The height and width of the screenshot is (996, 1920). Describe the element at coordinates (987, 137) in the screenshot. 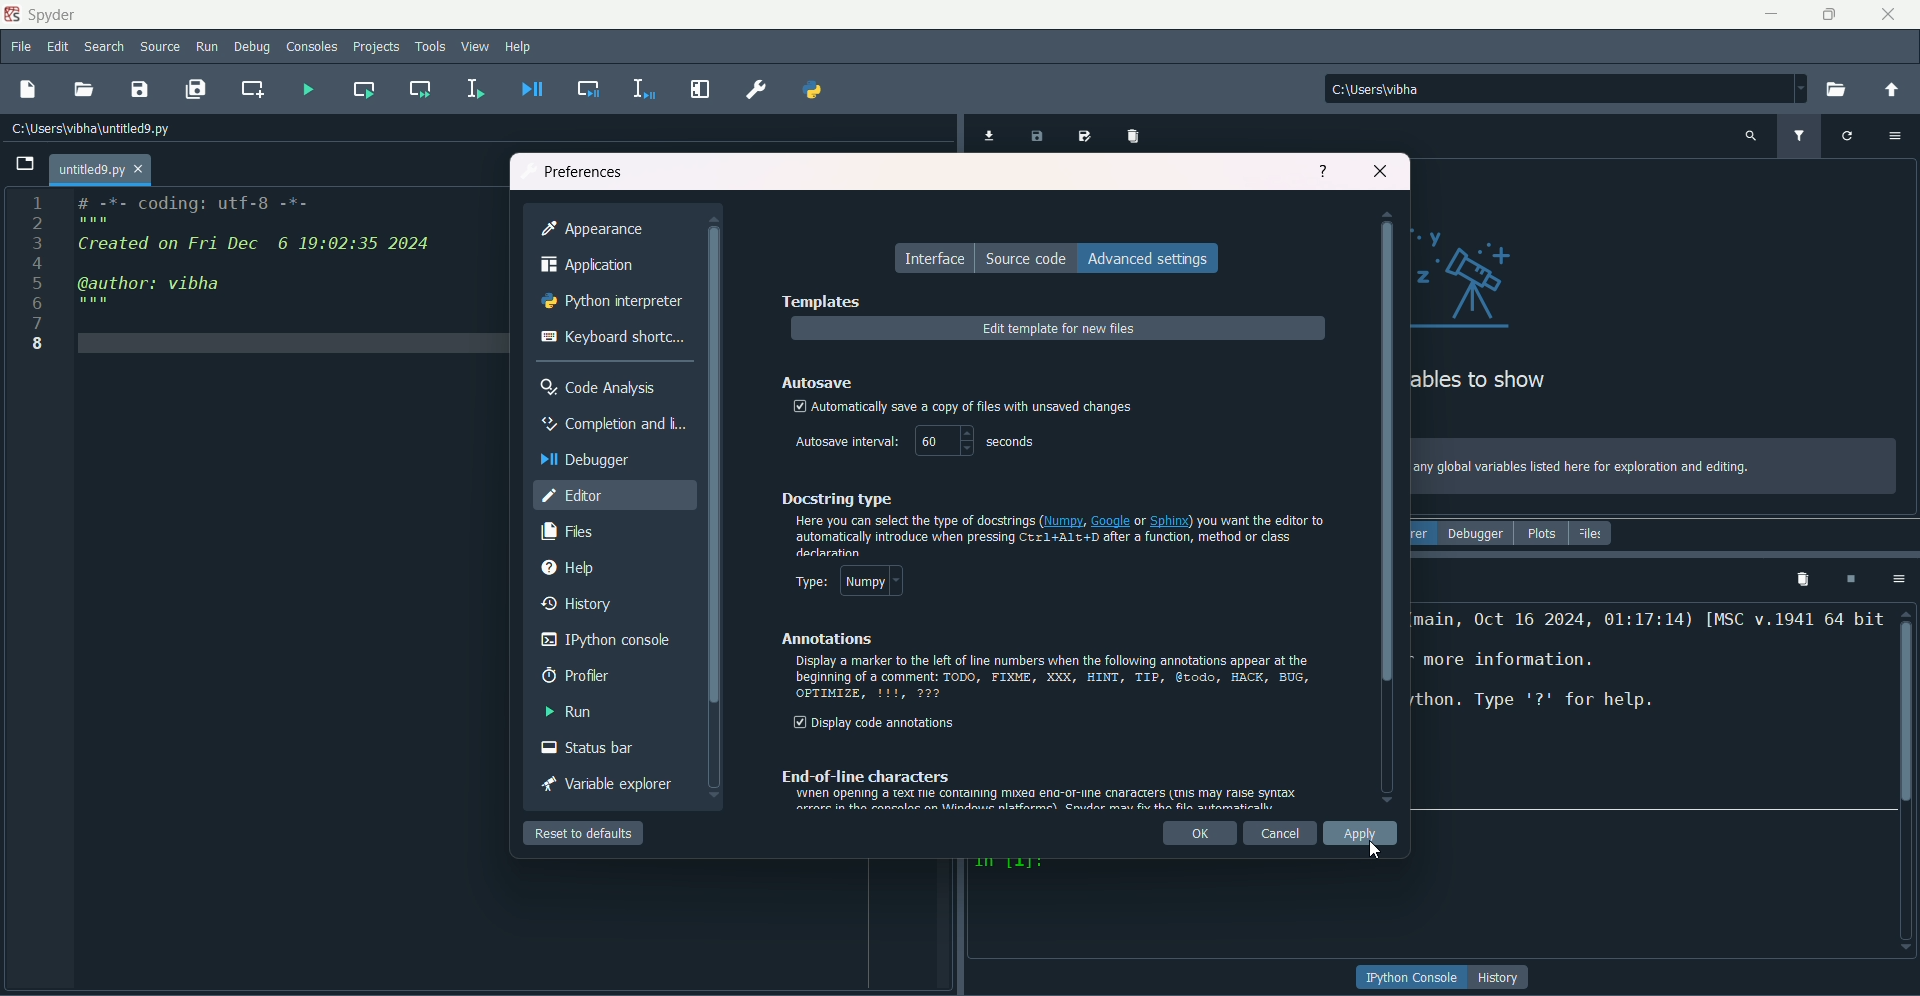

I see `import data` at that location.